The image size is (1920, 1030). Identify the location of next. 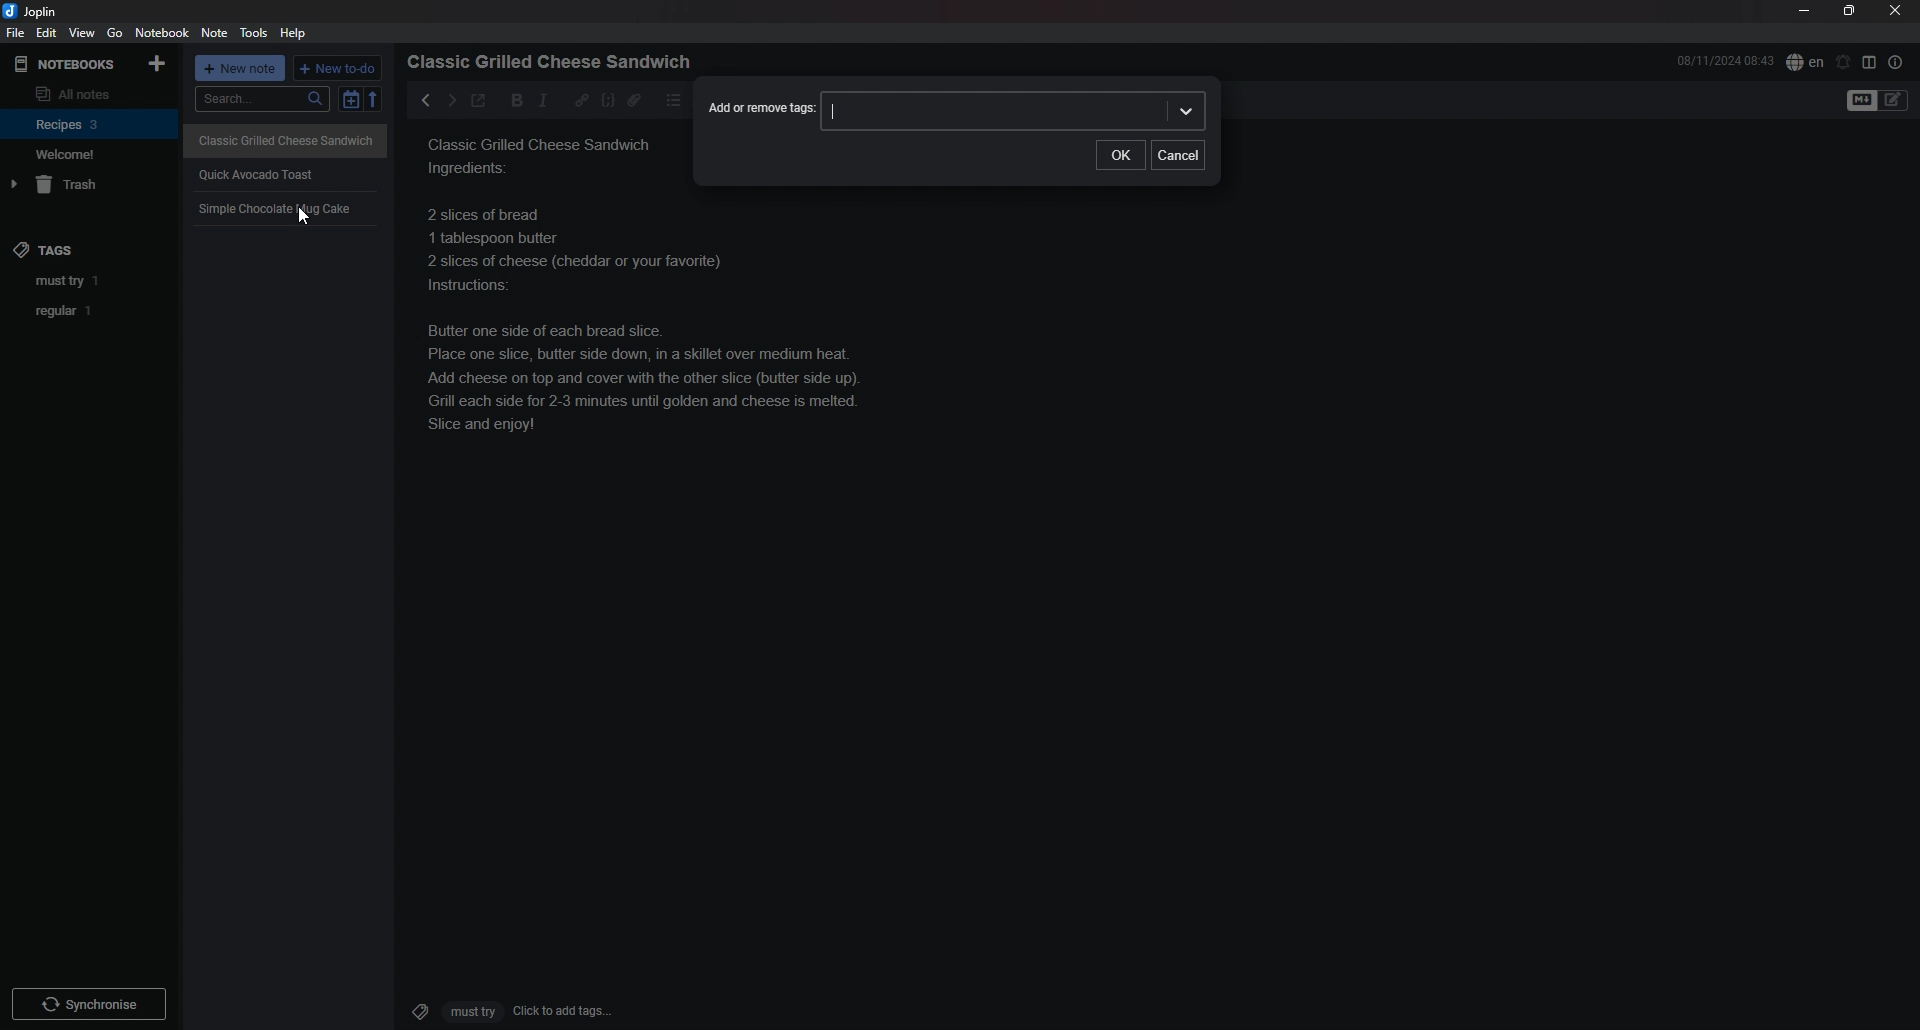
(450, 100).